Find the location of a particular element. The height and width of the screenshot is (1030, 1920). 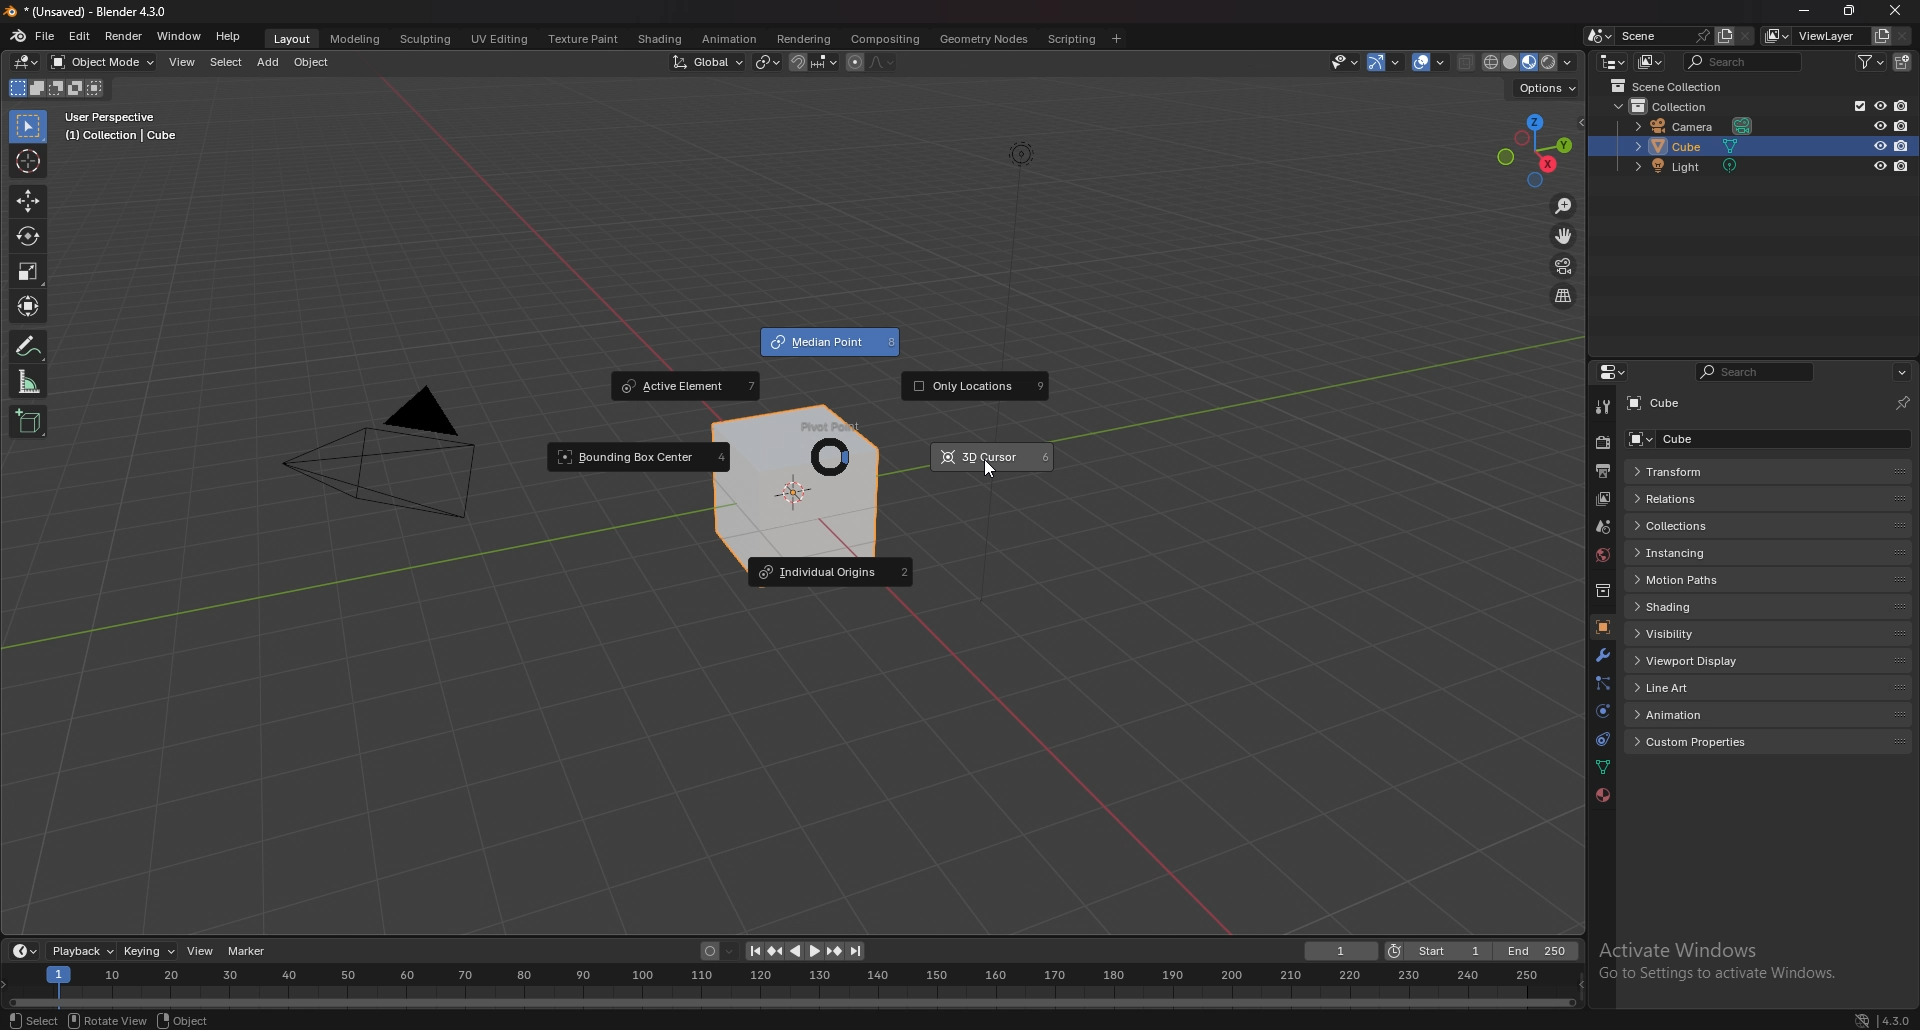

render is located at coordinates (1602, 444).